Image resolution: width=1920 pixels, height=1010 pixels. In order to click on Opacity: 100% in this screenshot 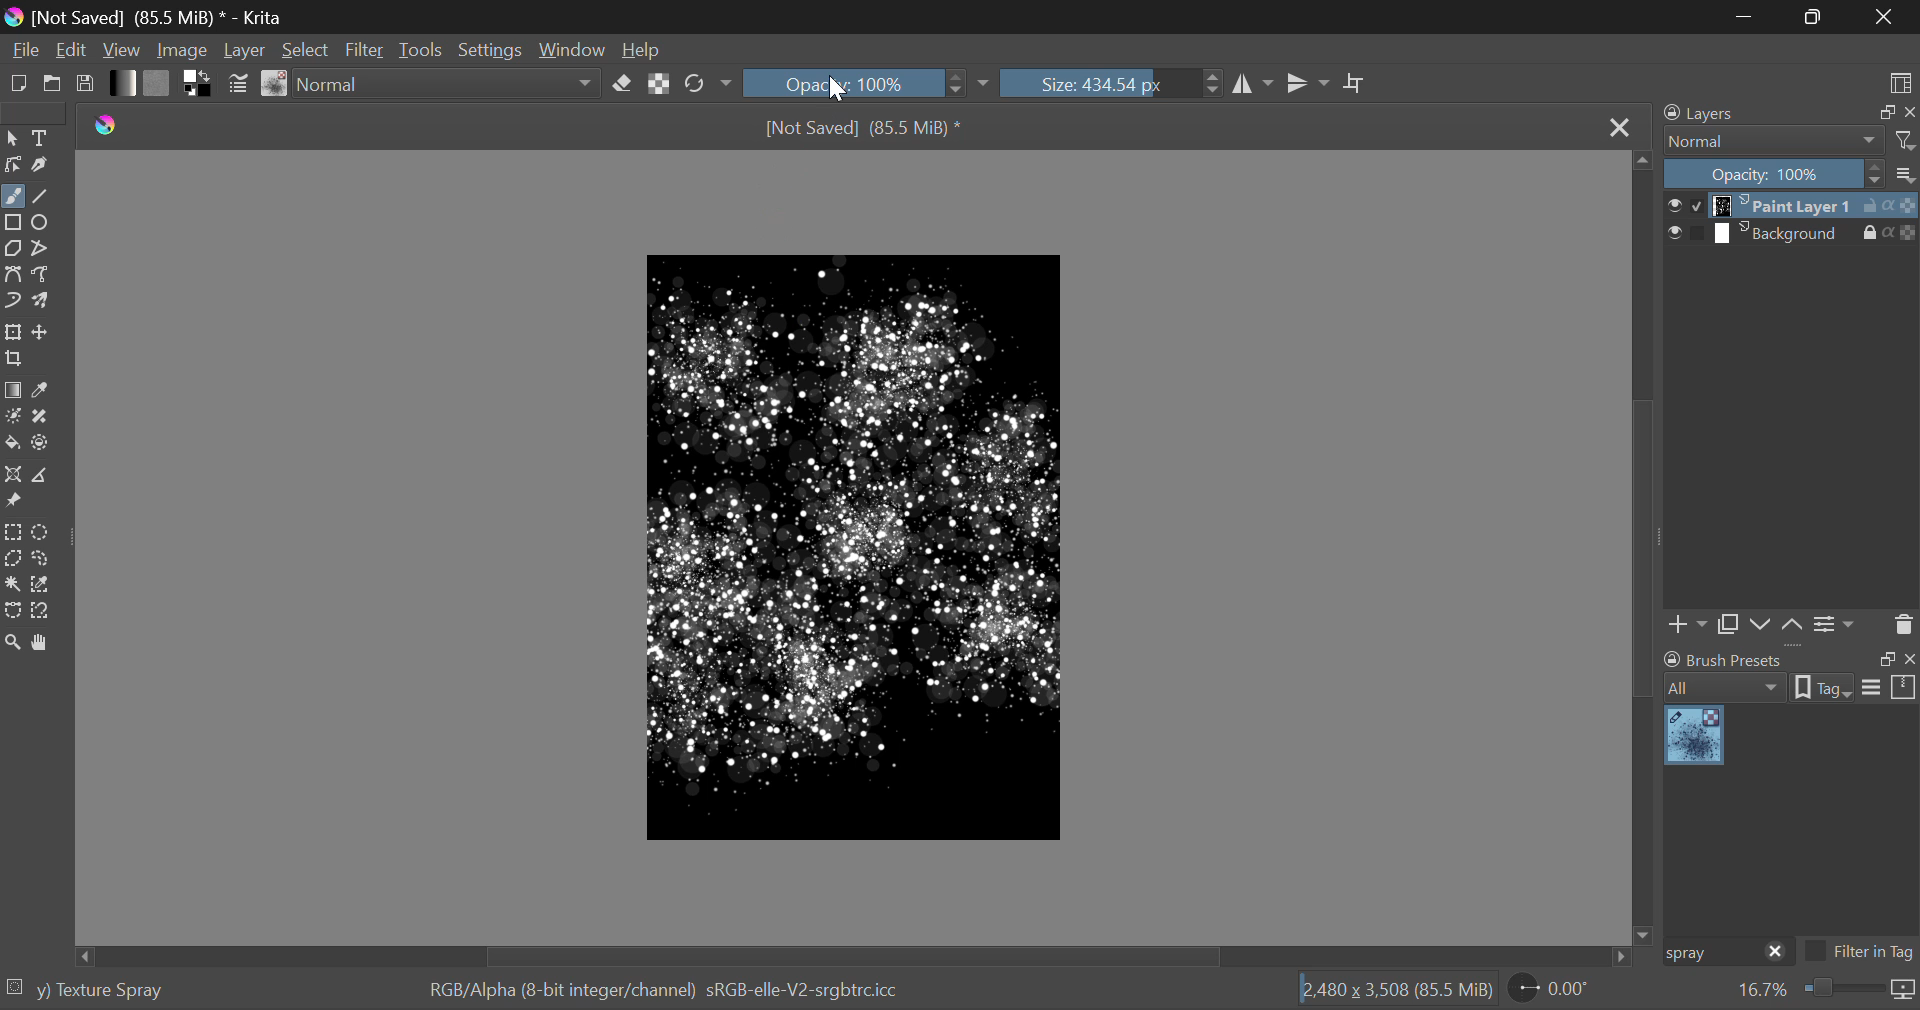, I will do `click(1774, 175)`.